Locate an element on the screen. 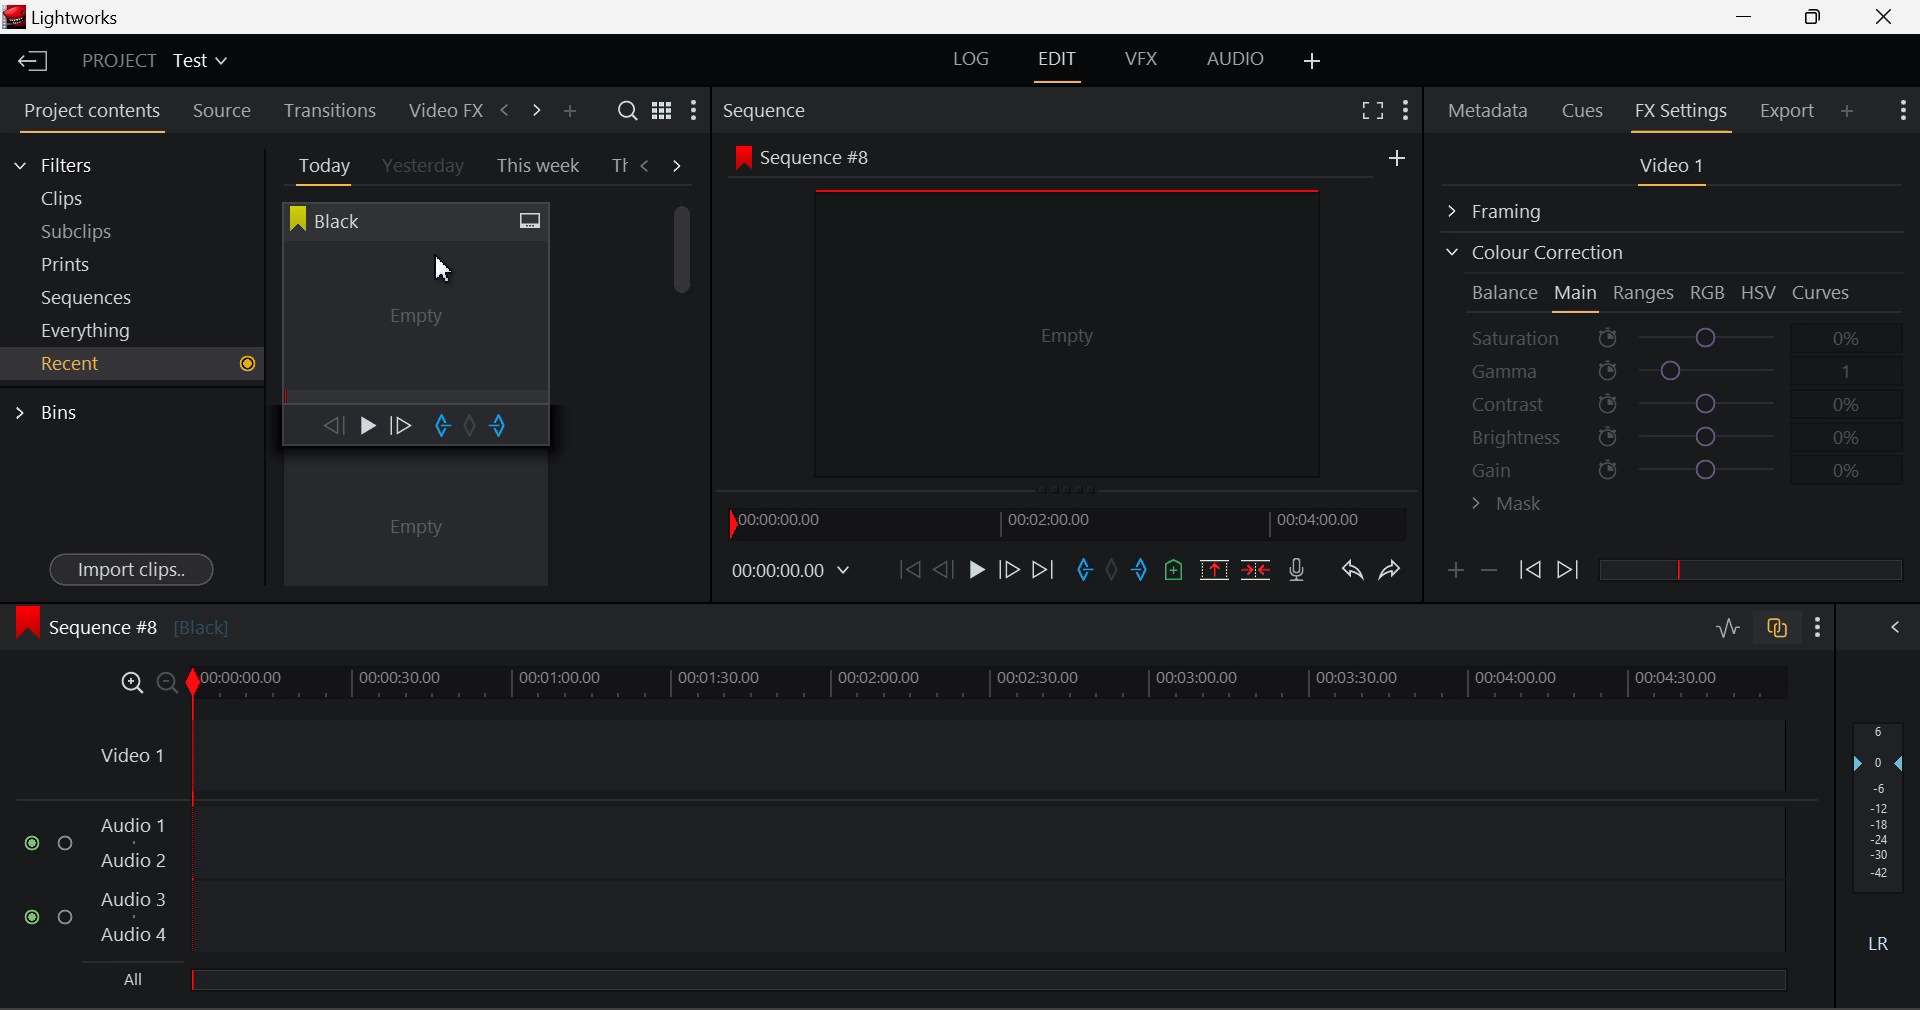 The width and height of the screenshot is (1920, 1010). Go Forward is located at coordinates (1009, 569).